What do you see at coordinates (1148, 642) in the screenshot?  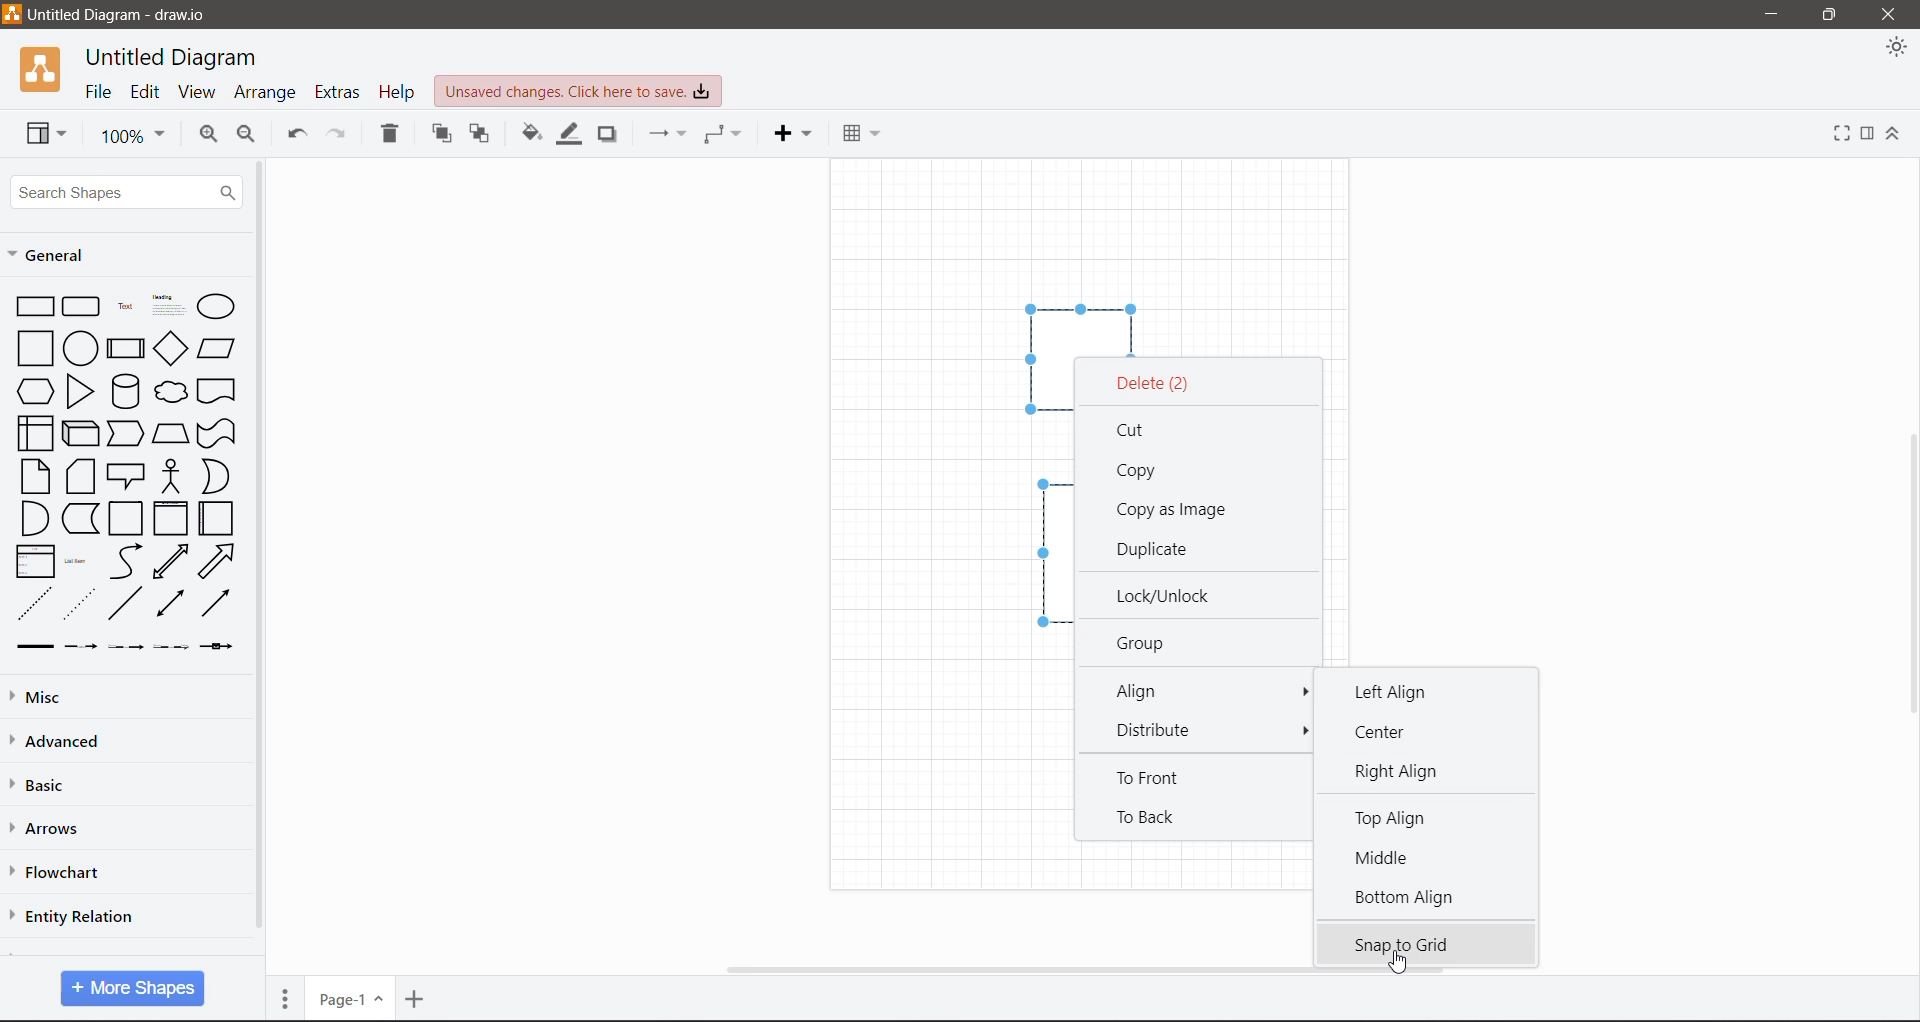 I see `Group` at bounding box center [1148, 642].